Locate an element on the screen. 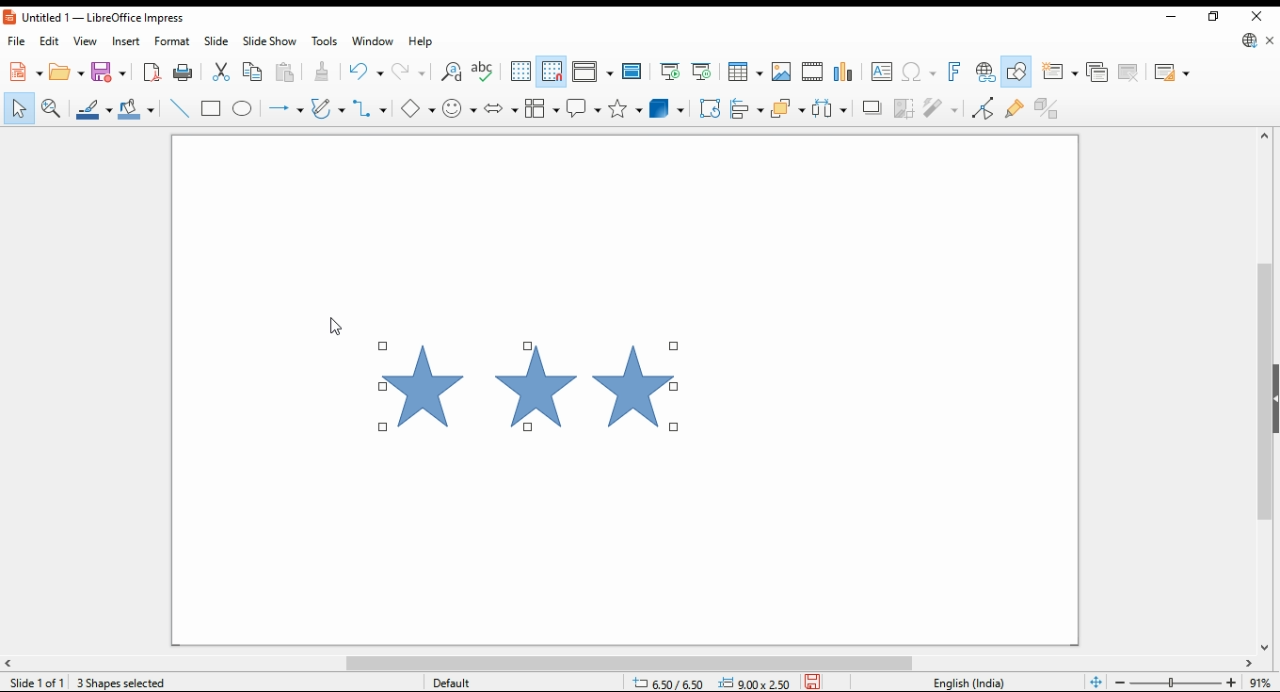 The width and height of the screenshot is (1280, 692). display view is located at coordinates (594, 72).